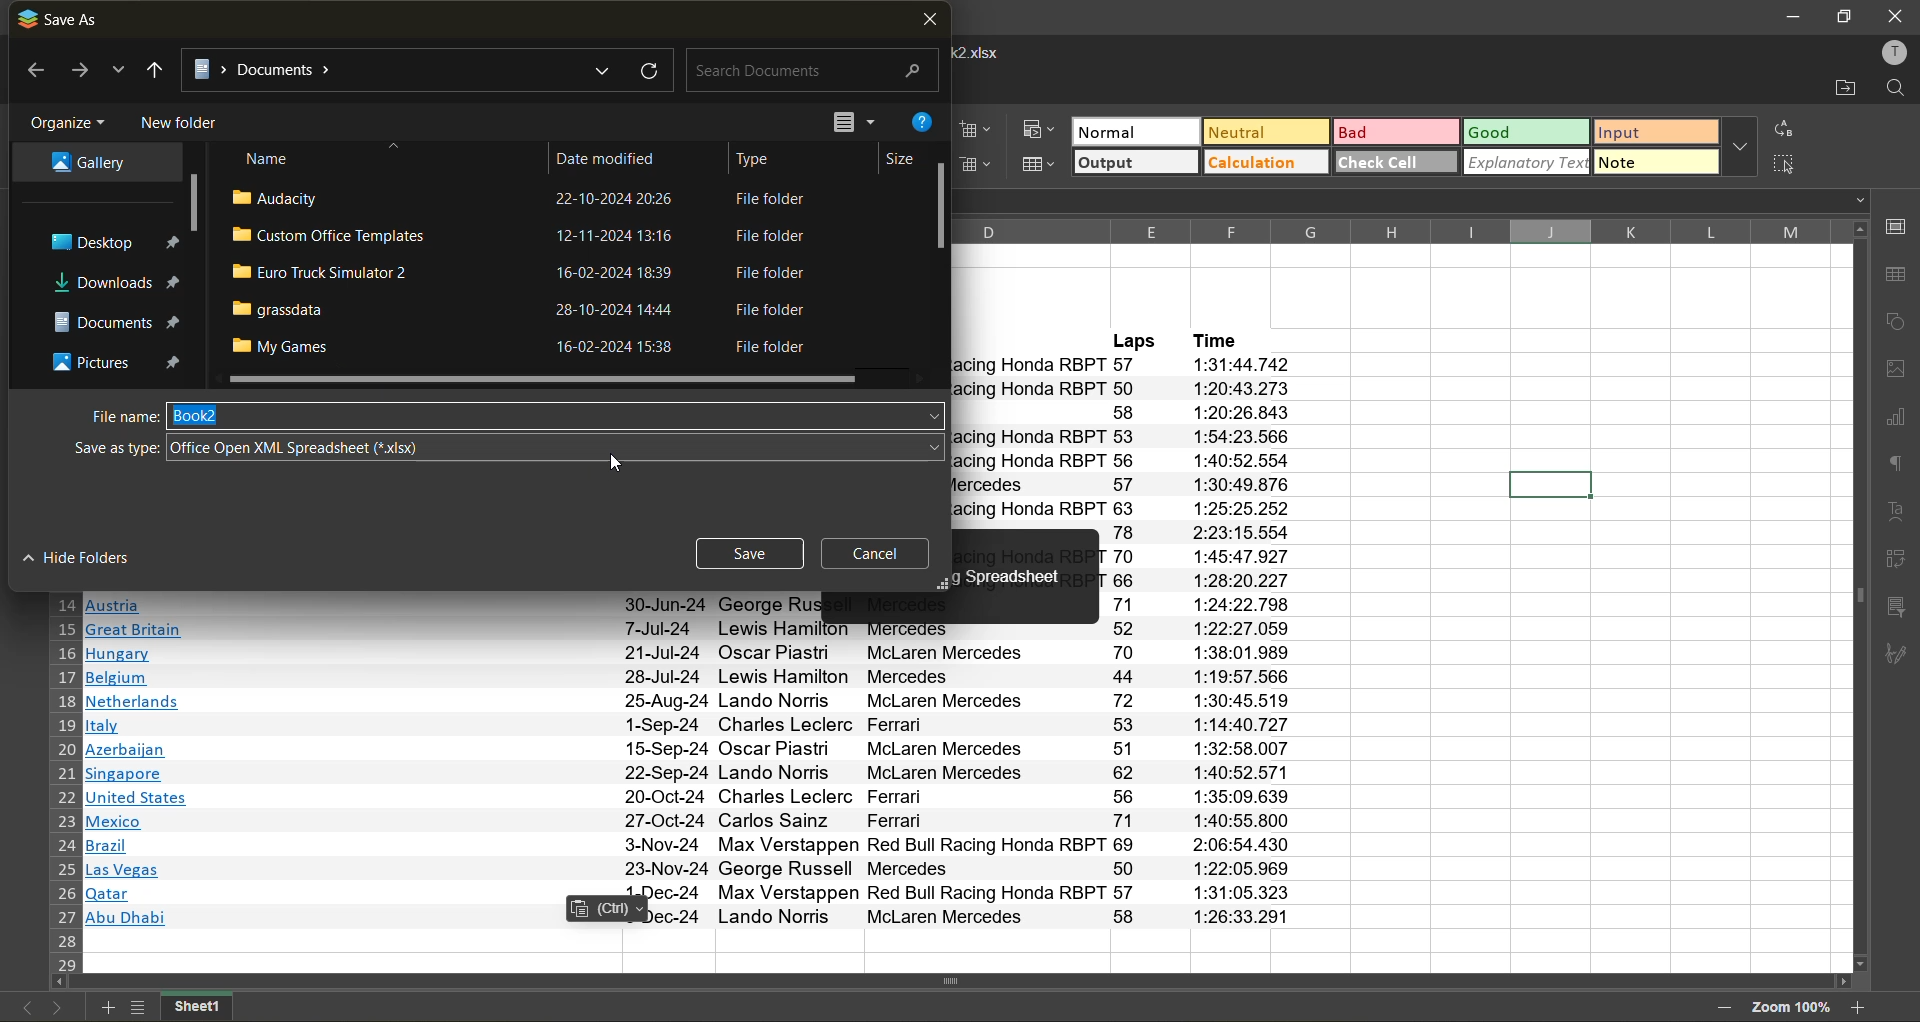  I want to click on text info, so click(697, 822).